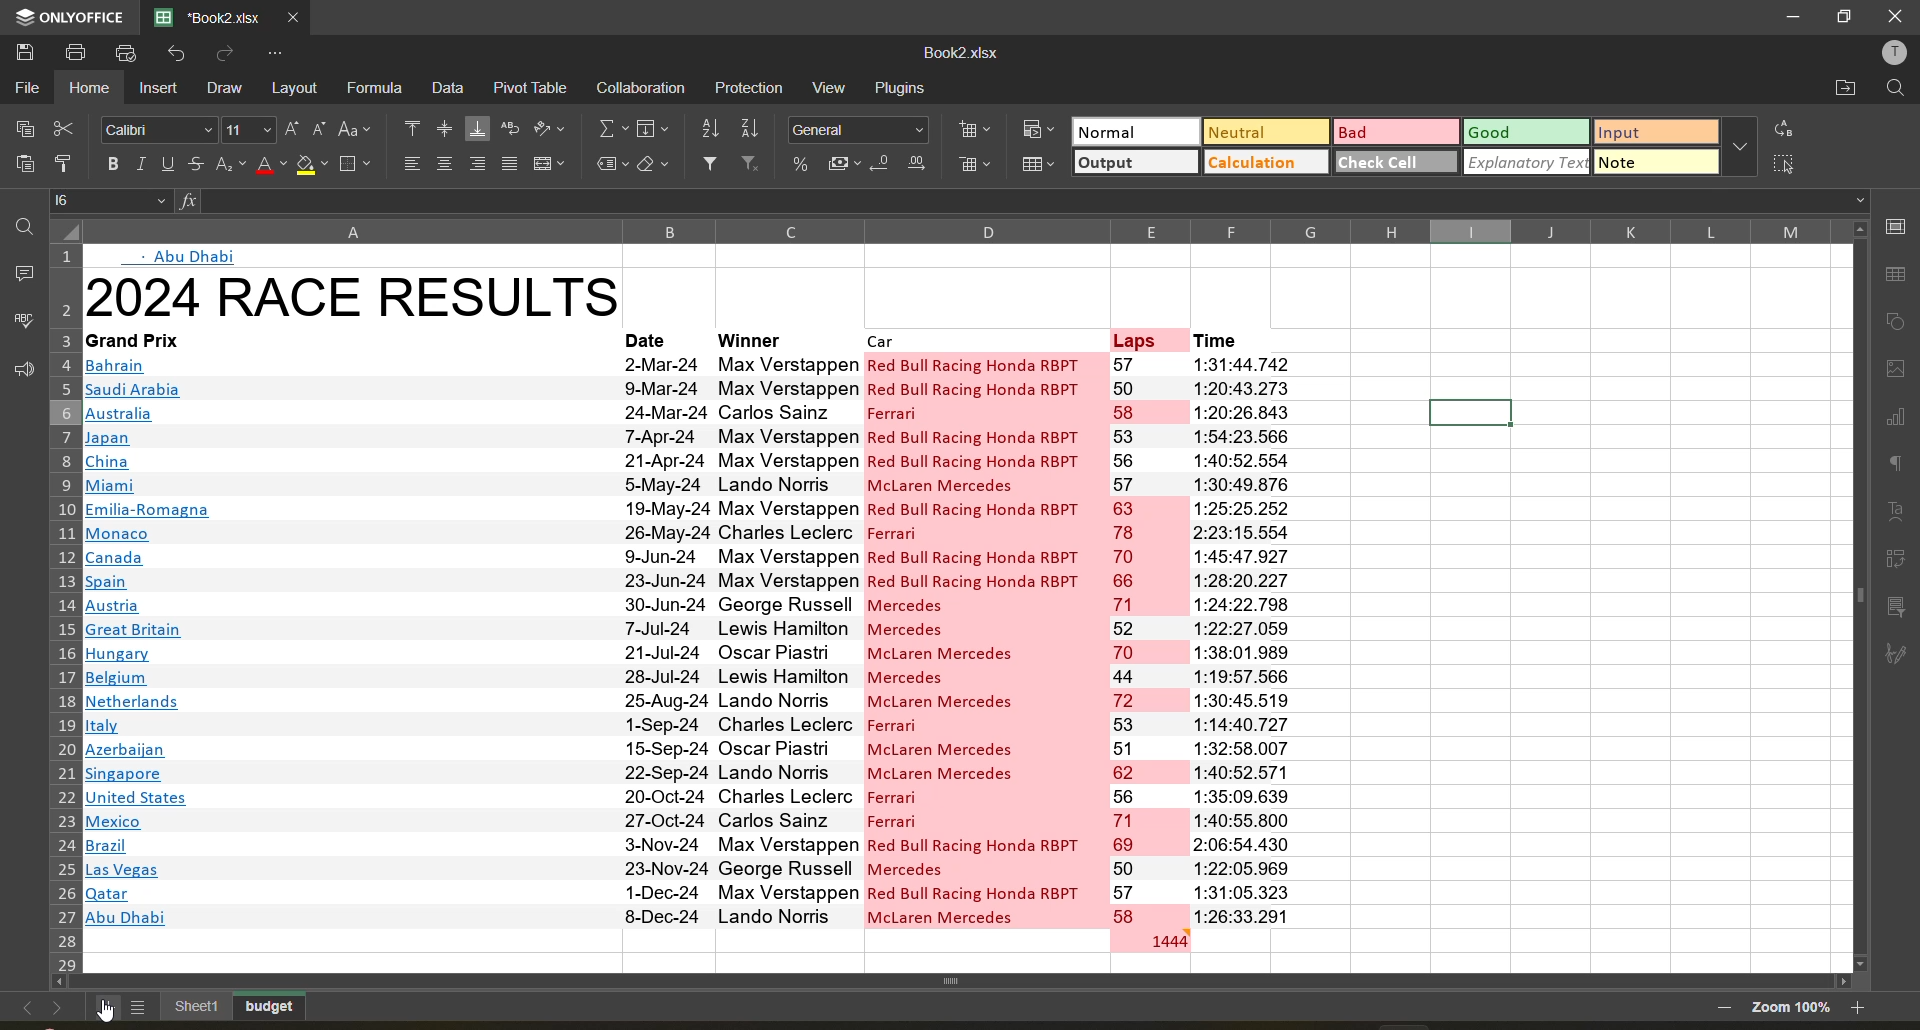 This screenshot has height=1030, width=1920. Describe the element at coordinates (1011, 982) in the screenshot. I see `scroll bar` at that location.